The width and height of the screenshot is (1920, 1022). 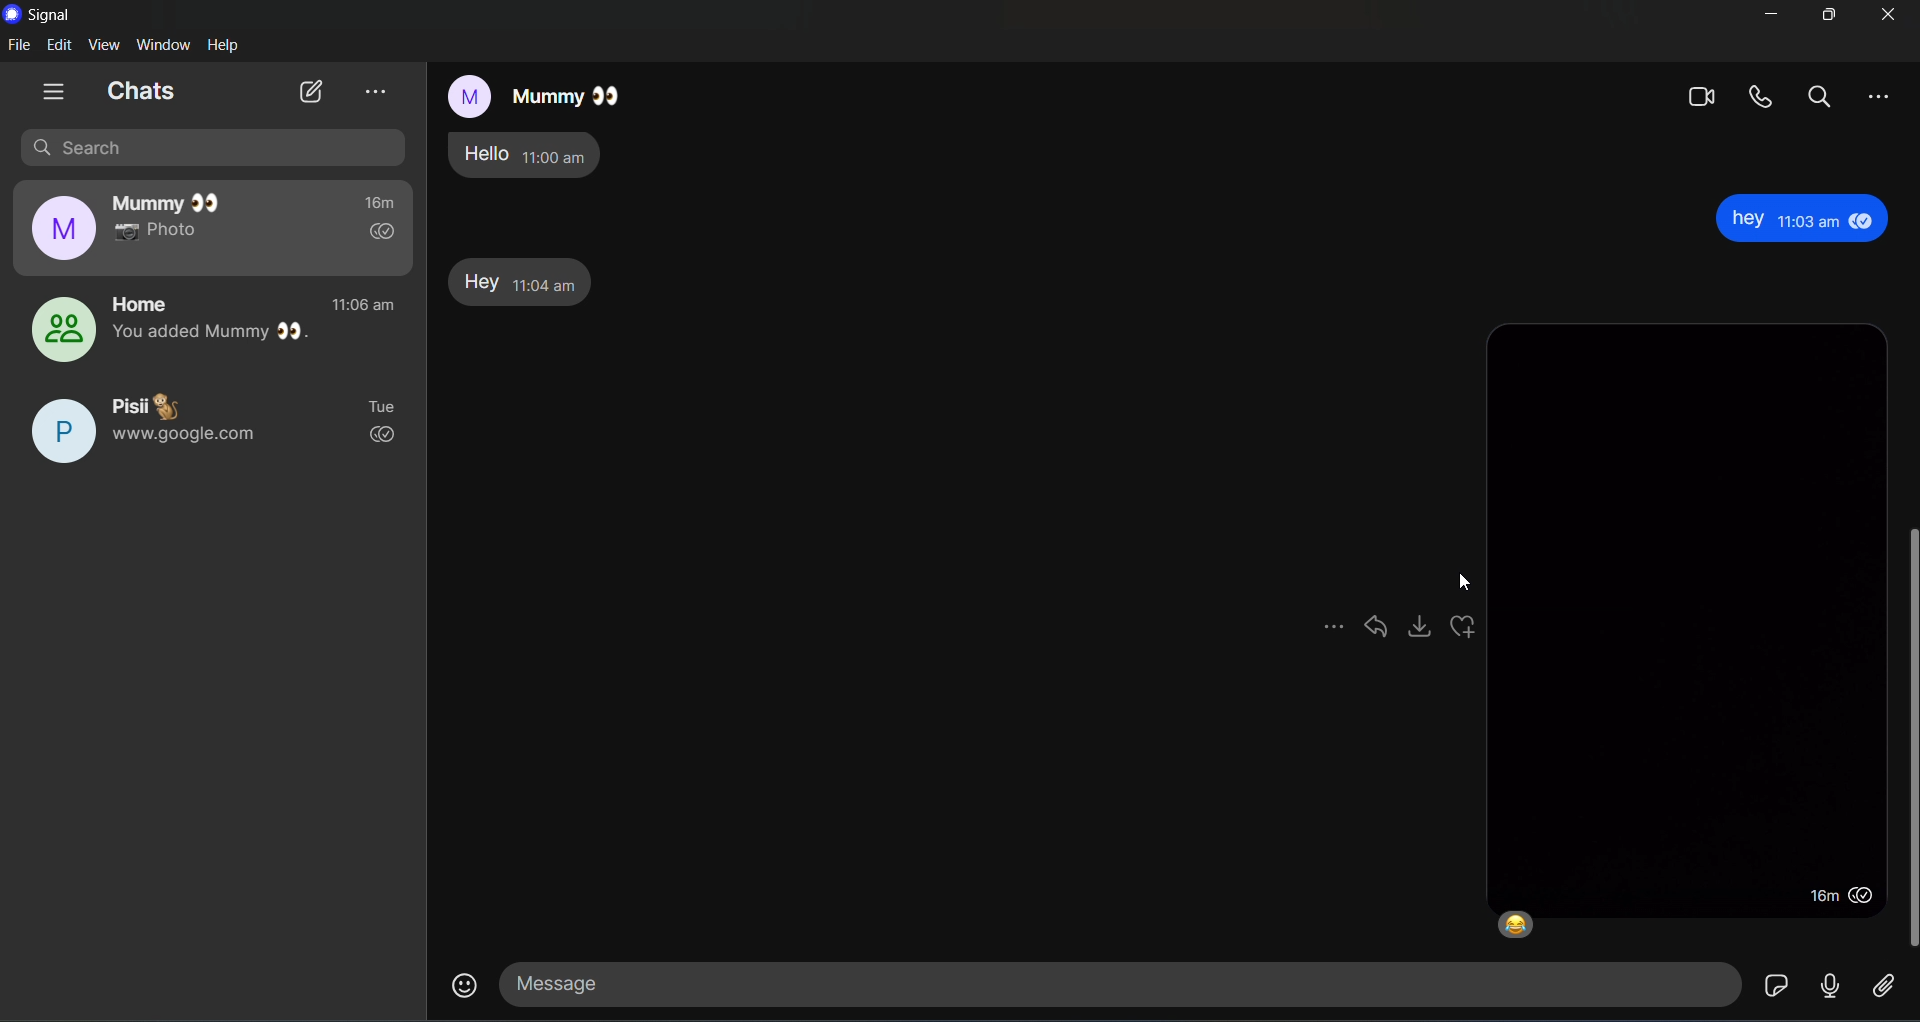 I want to click on message, so click(x=1113, y=981).